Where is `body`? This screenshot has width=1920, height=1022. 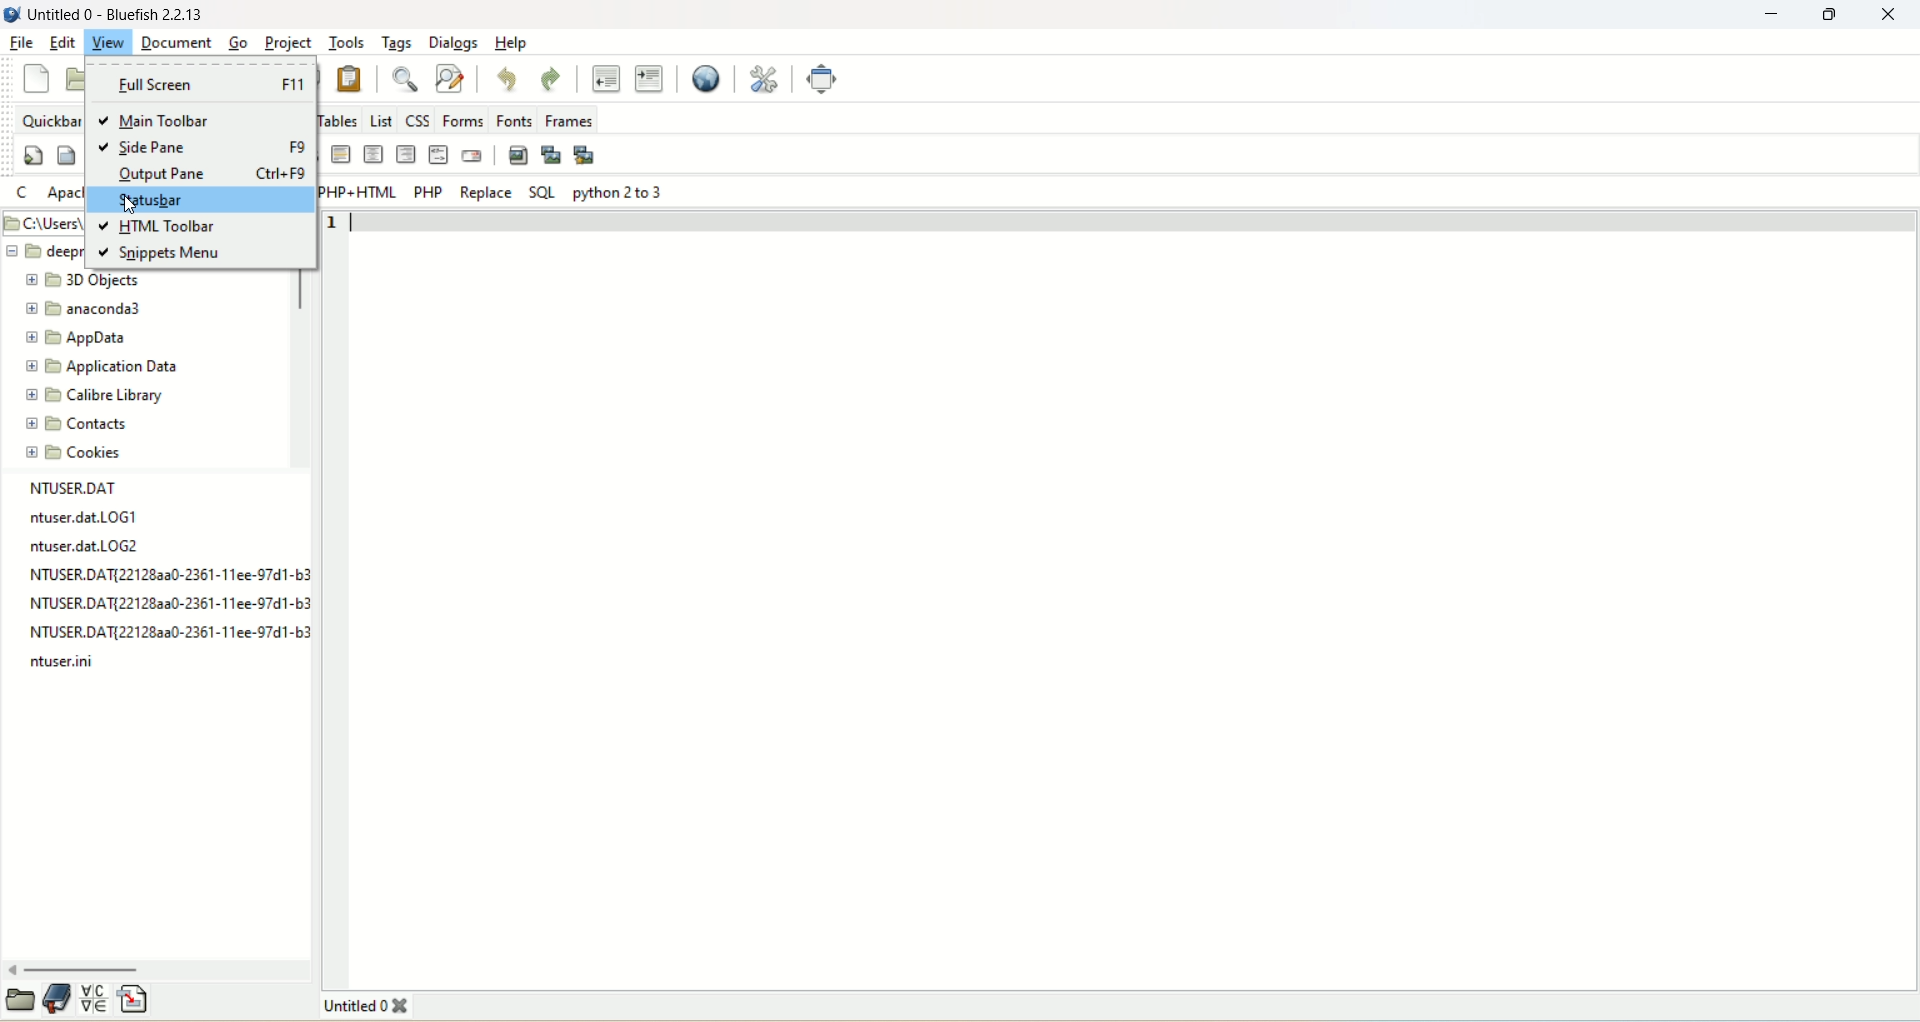 body is located at coordinates (66, 155).